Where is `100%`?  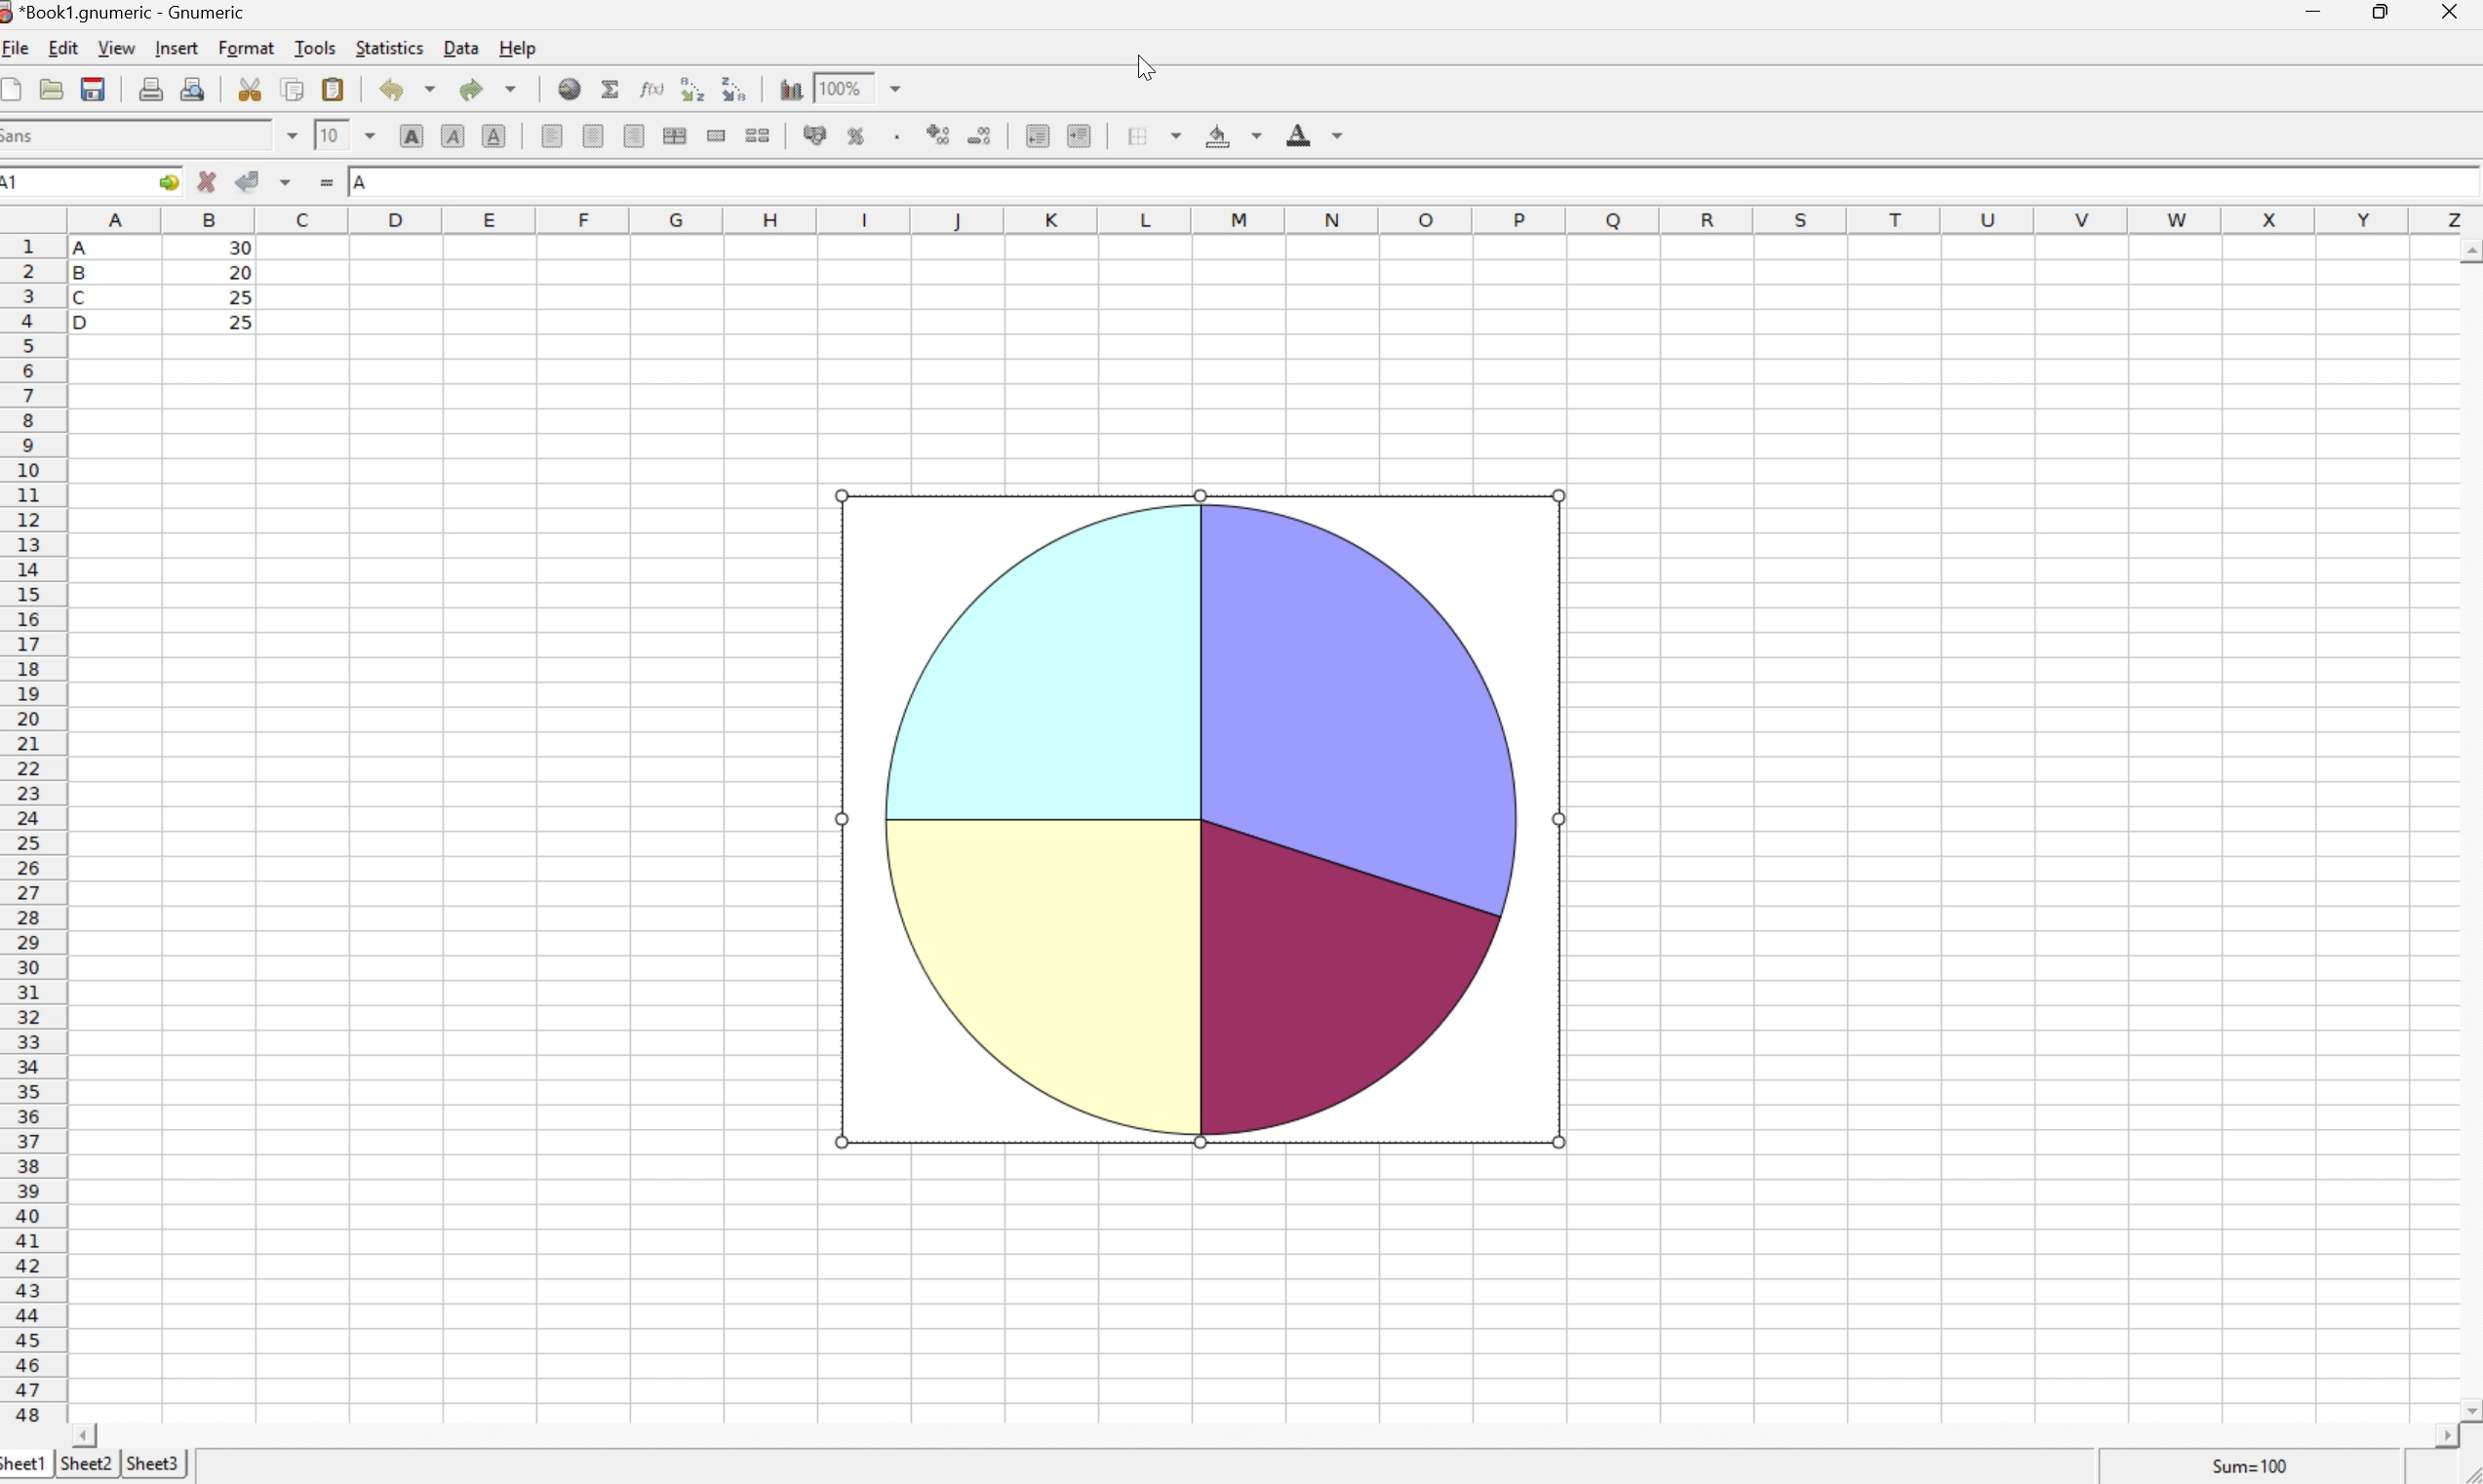
100% is located at coordinates (838, 87).